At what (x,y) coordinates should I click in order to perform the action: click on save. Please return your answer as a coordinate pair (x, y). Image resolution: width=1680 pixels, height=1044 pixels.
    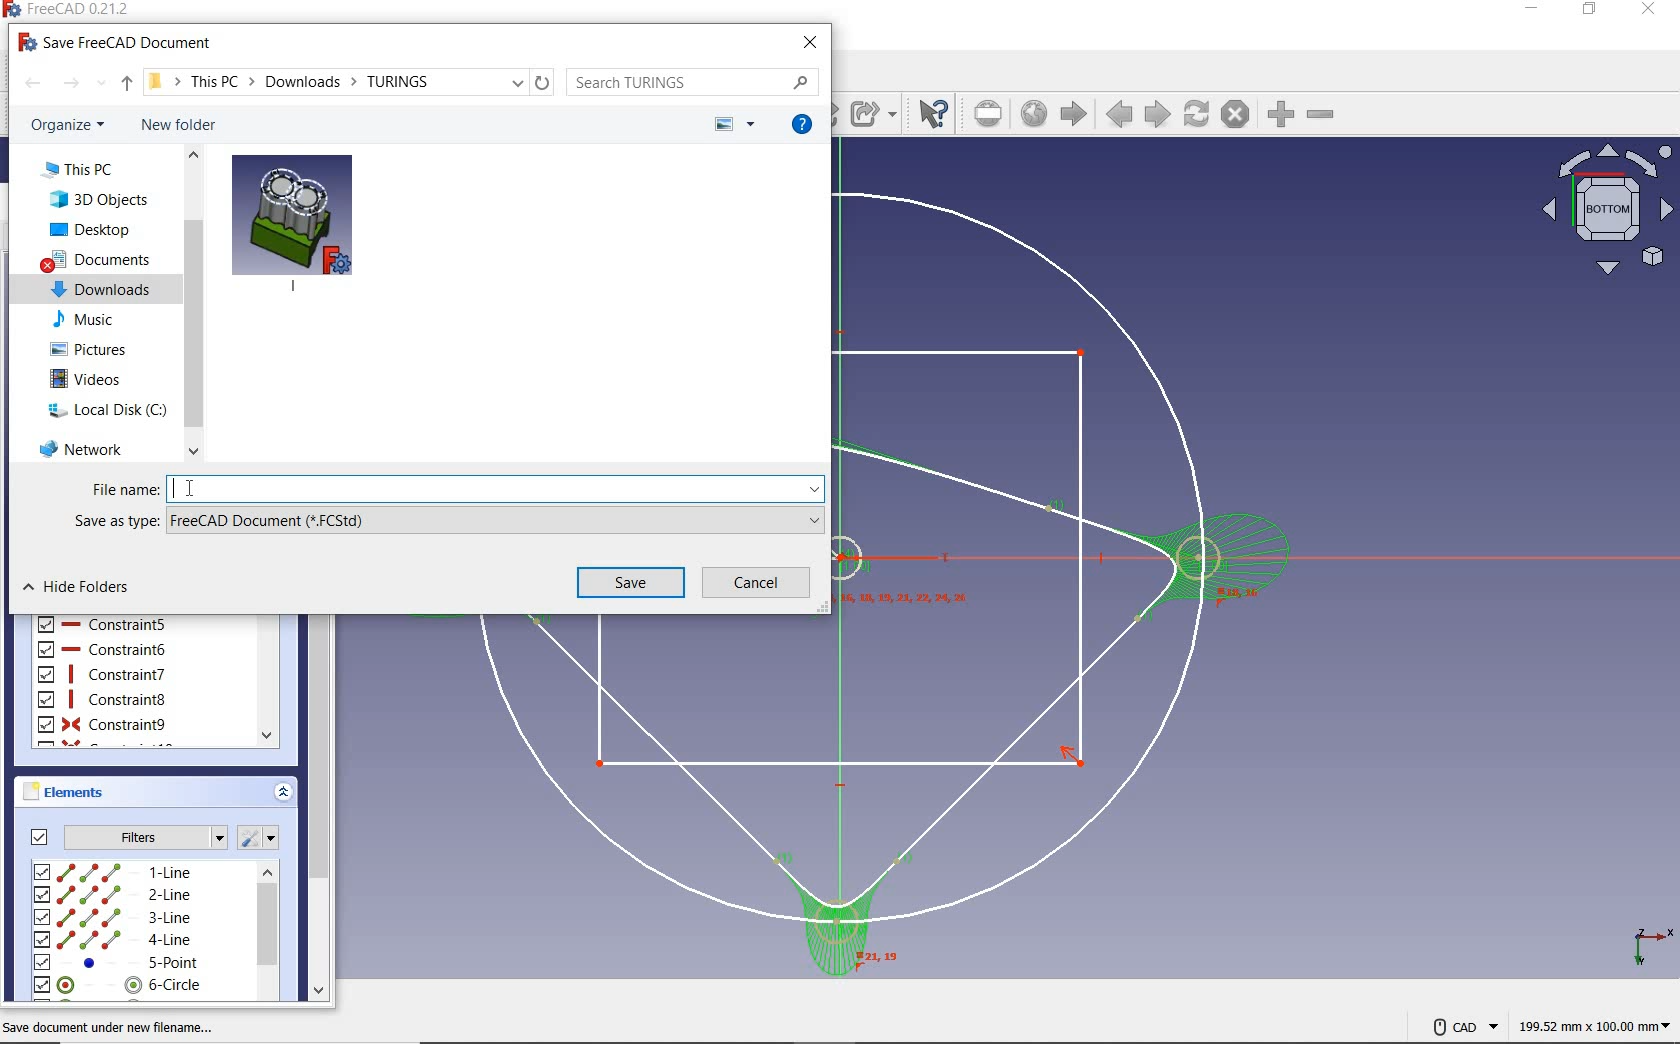
    Looking at the image, I should click on (632, 582).